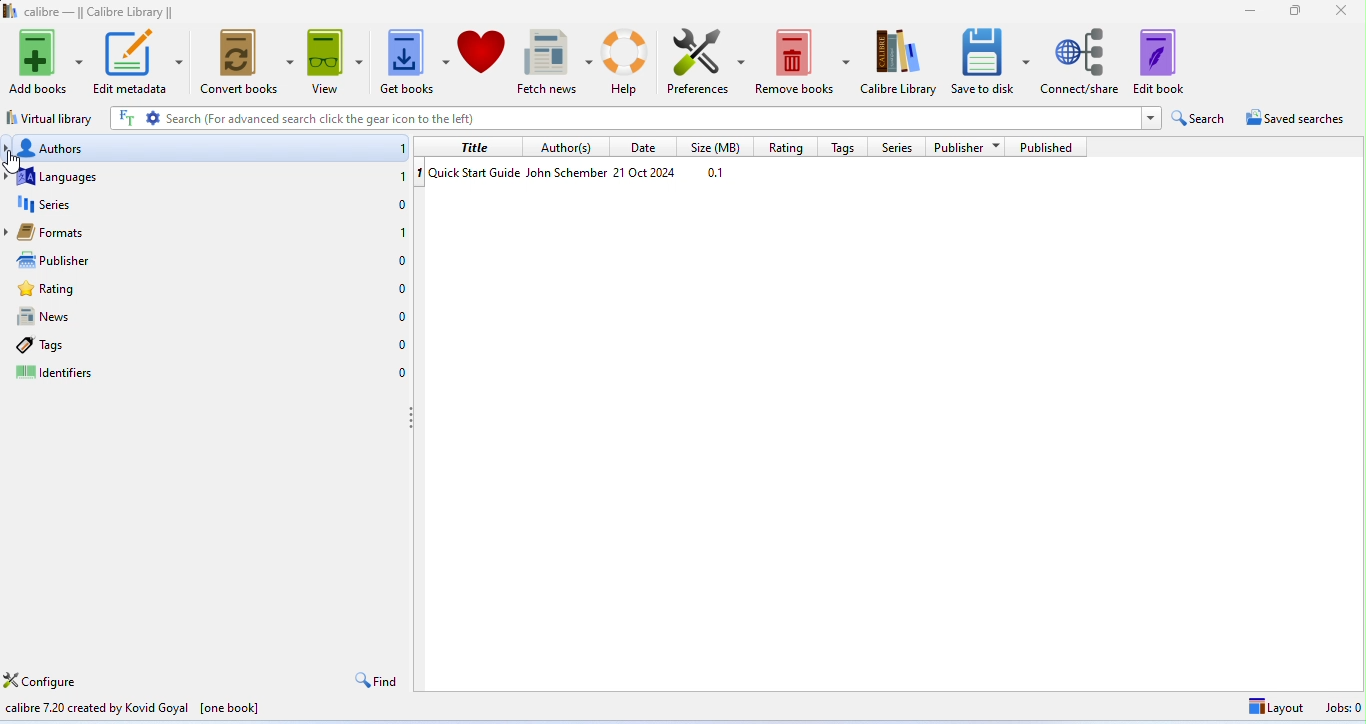  Describe the element at coordinates (899, 61) in the screenshot. I see `calibre library` at that location.